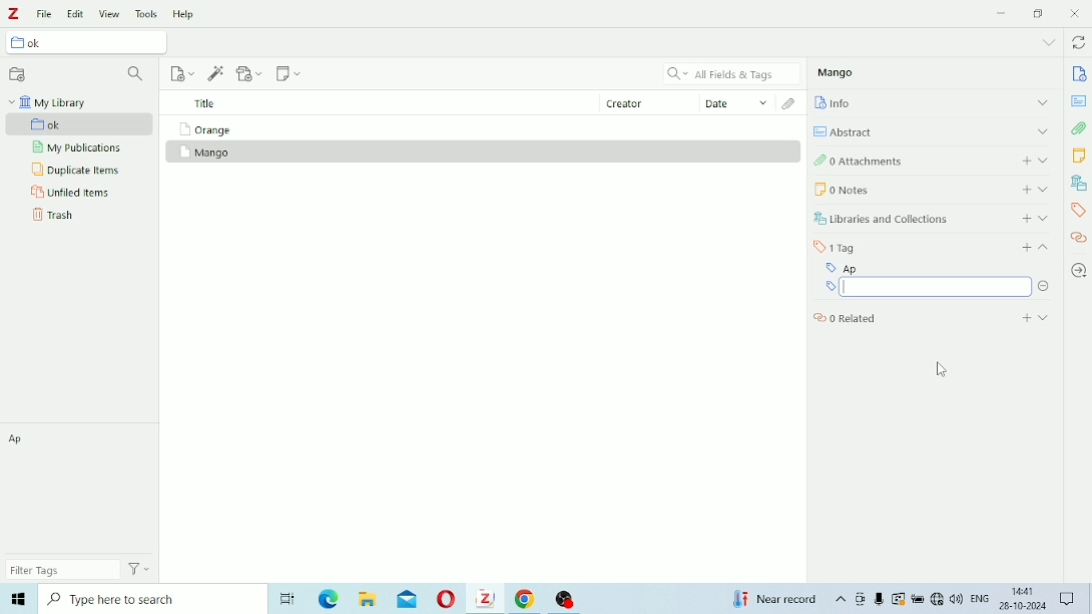 This screenshot has width=1092, height=614. What do you see at coordinates (572, 600) in the screenshot?
I see `OBS Studio` at bounding box center [572, 600].